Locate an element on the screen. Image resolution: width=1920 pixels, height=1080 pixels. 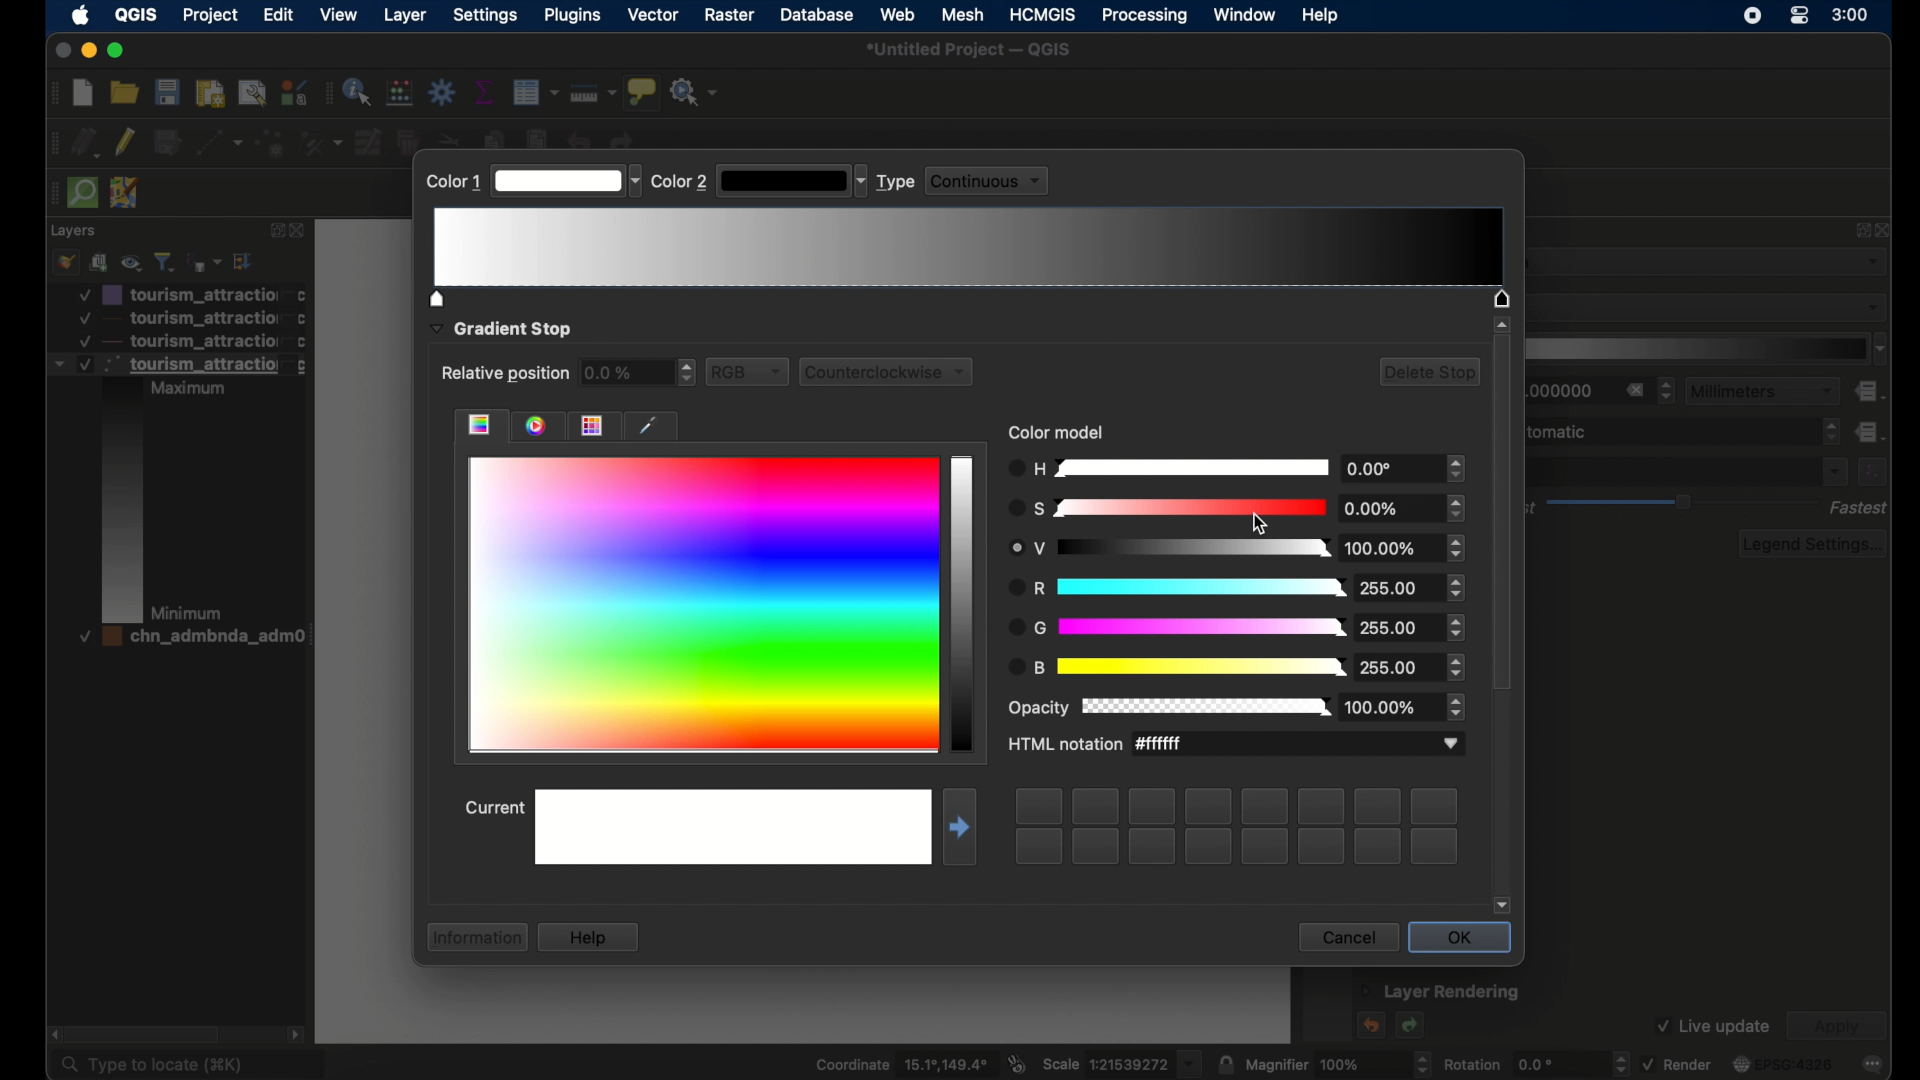
layer is located at coordinates (405, 16).